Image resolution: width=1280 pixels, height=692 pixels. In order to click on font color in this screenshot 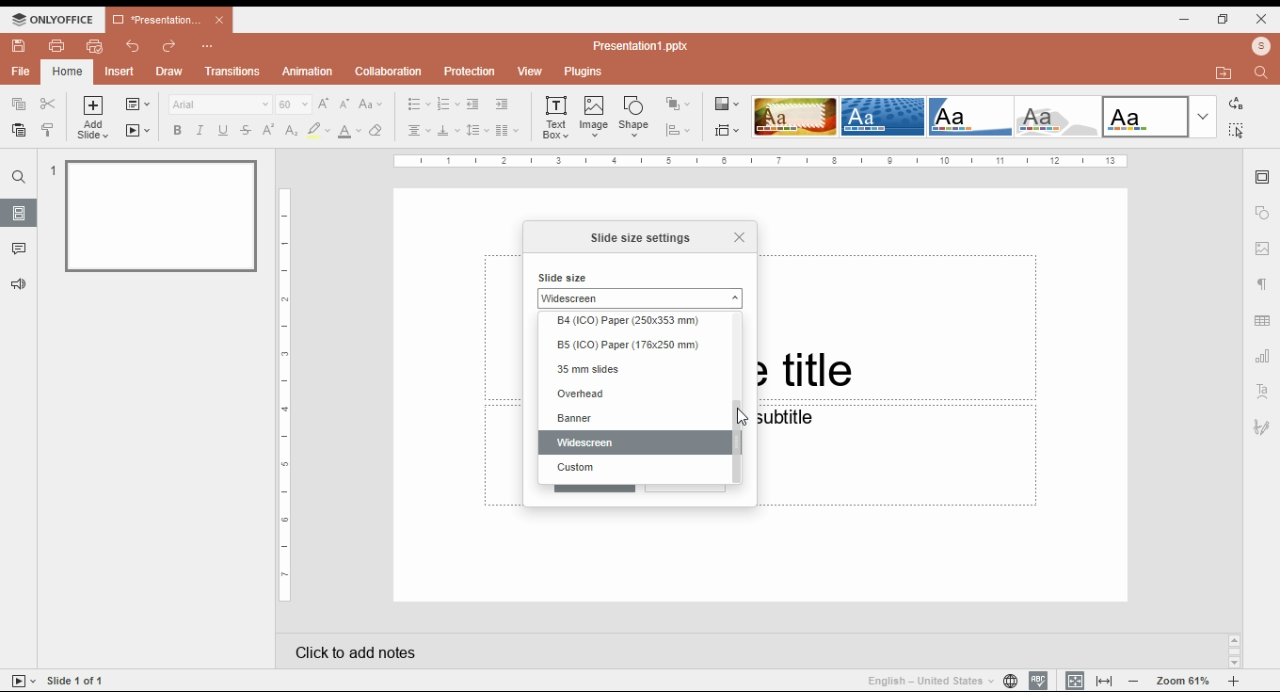, I will do `click(351, 131)`.